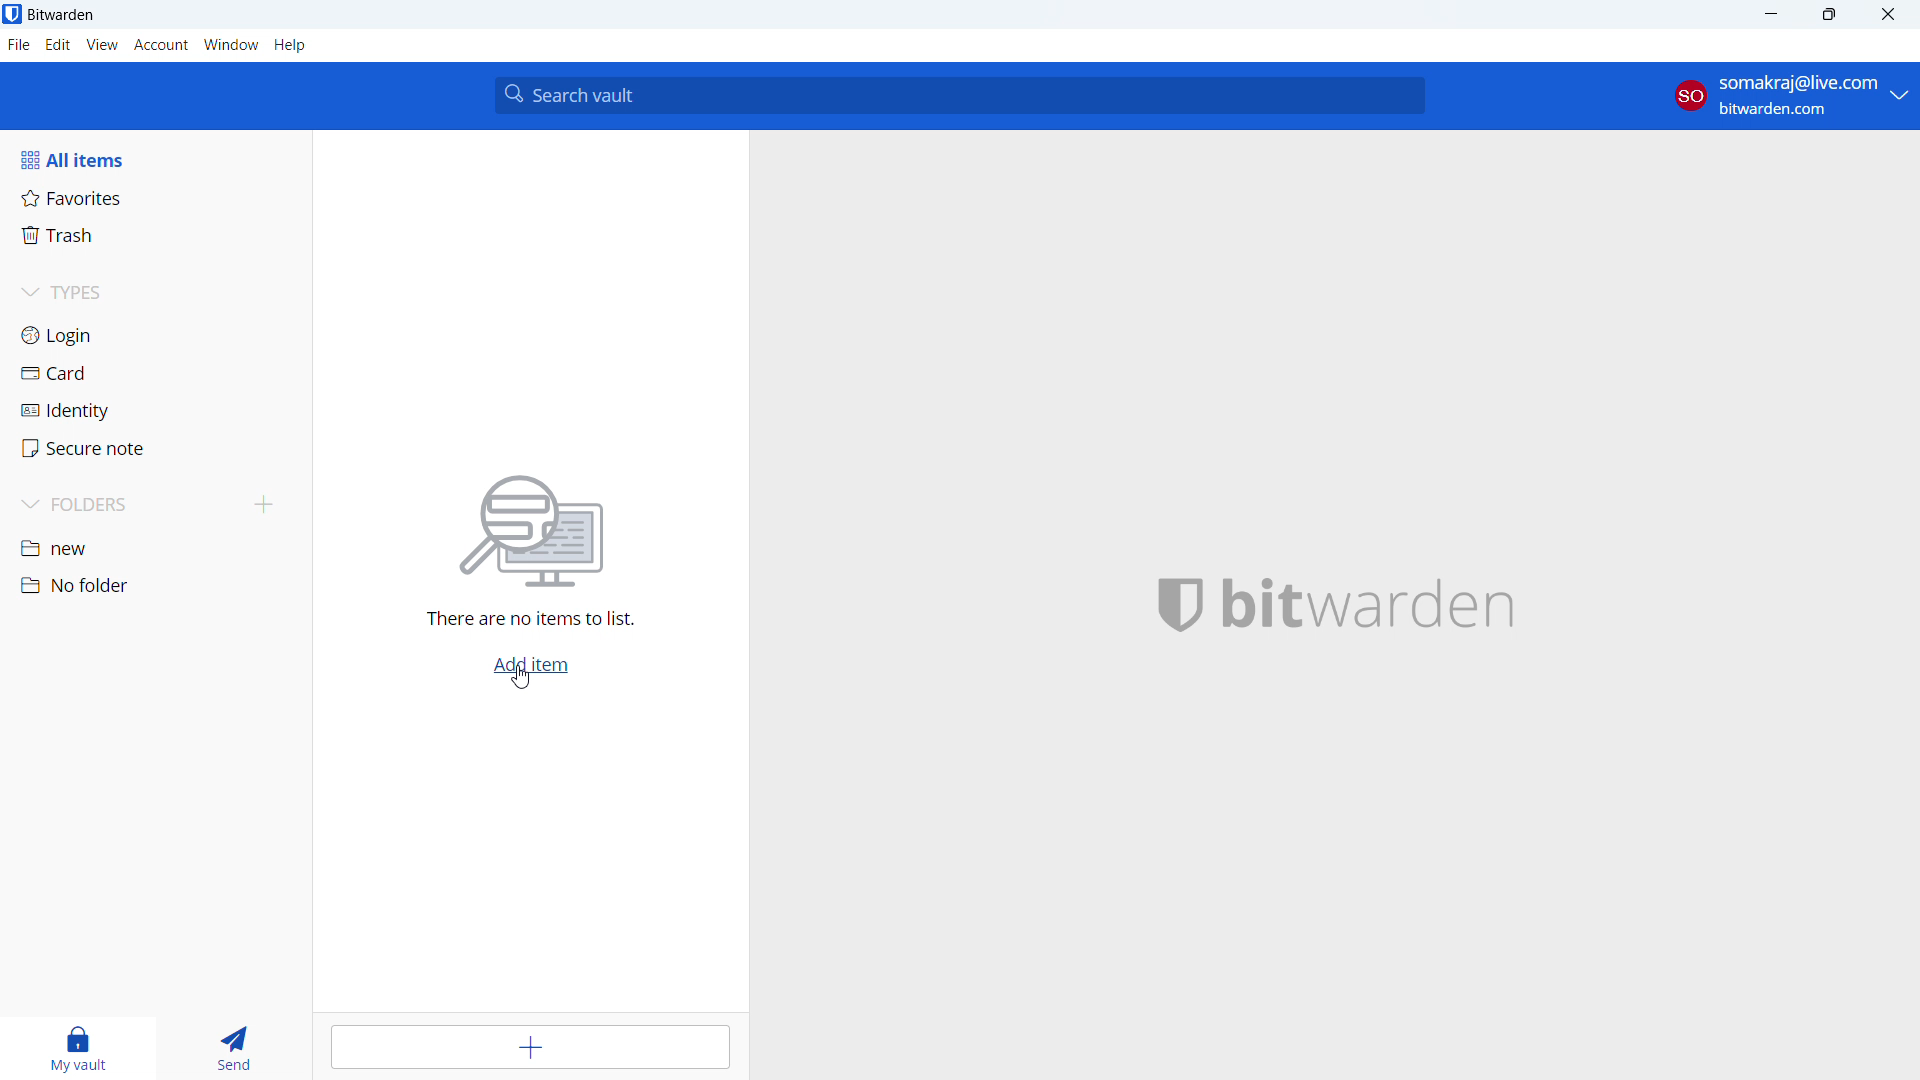 This screenshot has width=1920, height=1080. Describe the element at coordinates (19, 45) in the screenshot. I see `file` at that location.